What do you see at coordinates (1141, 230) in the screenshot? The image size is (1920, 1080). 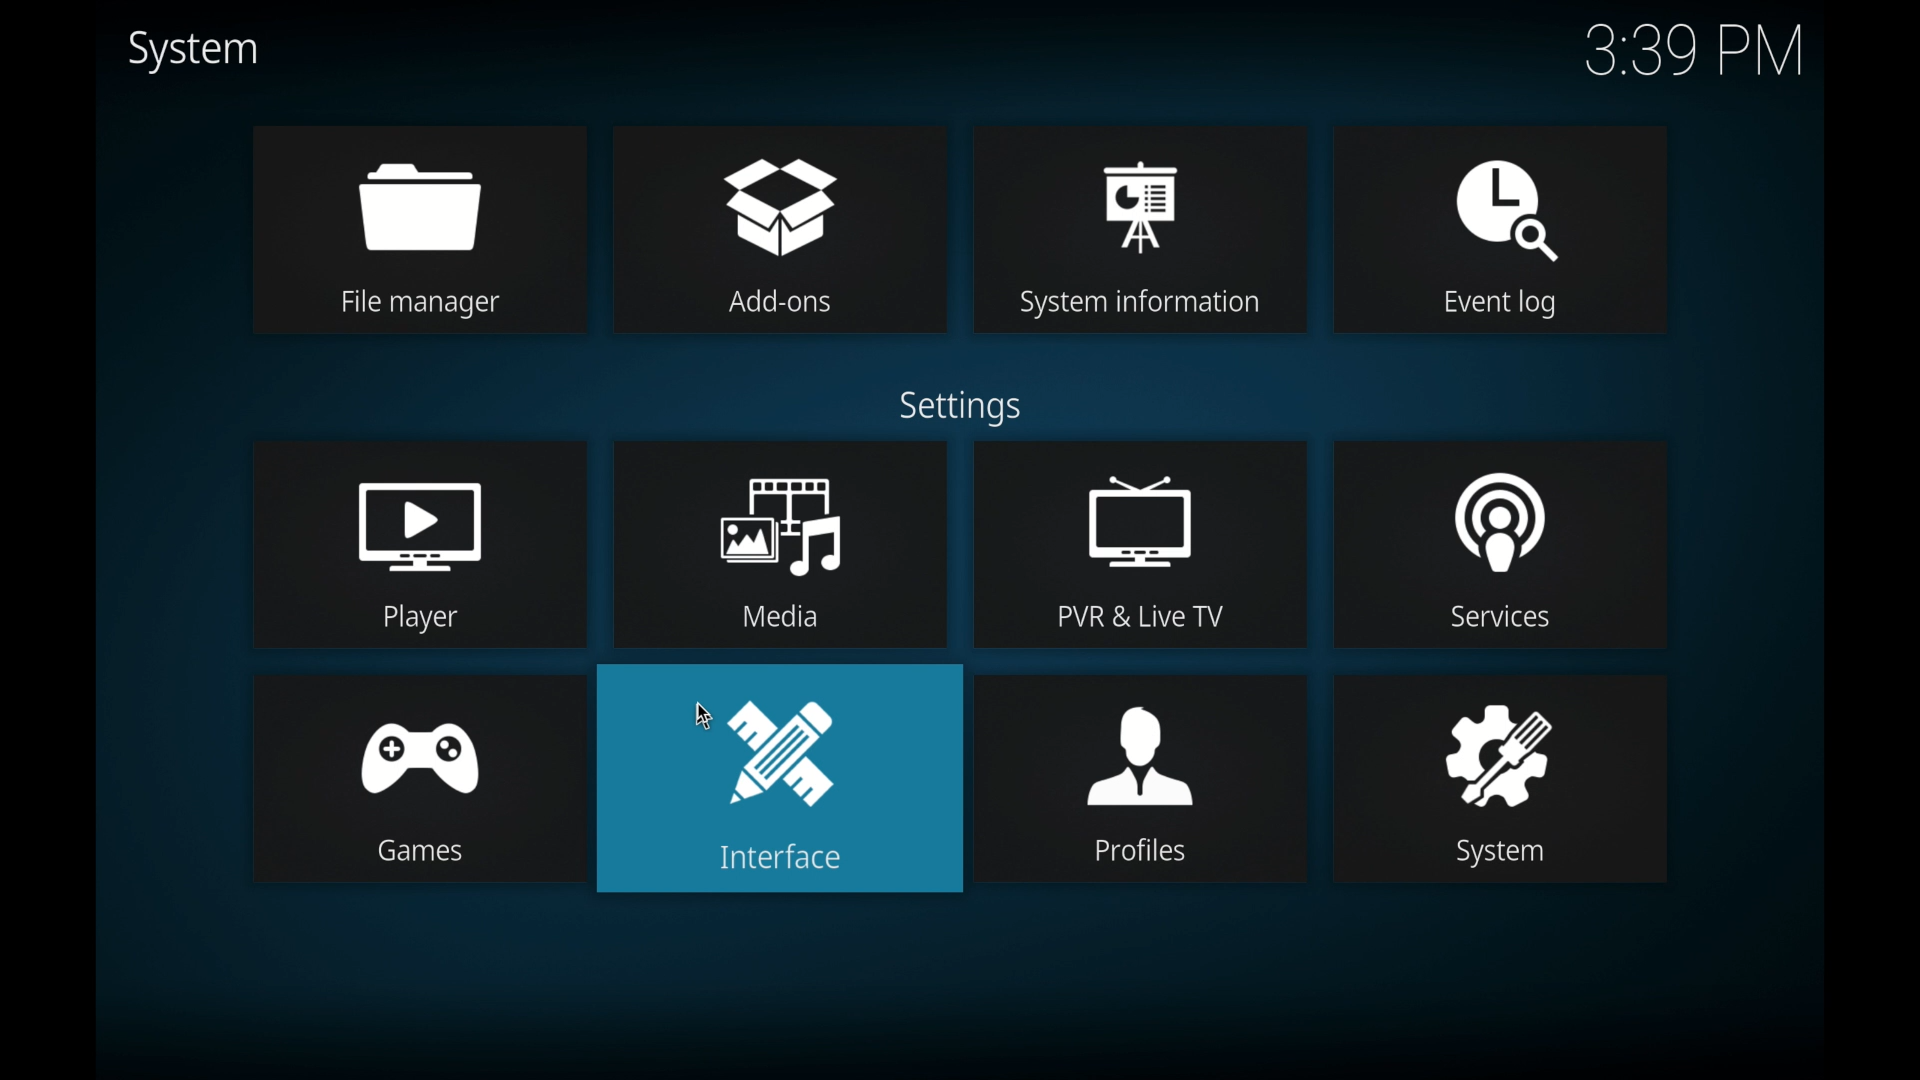 I see `system information` at bounding box center [1141, 230].